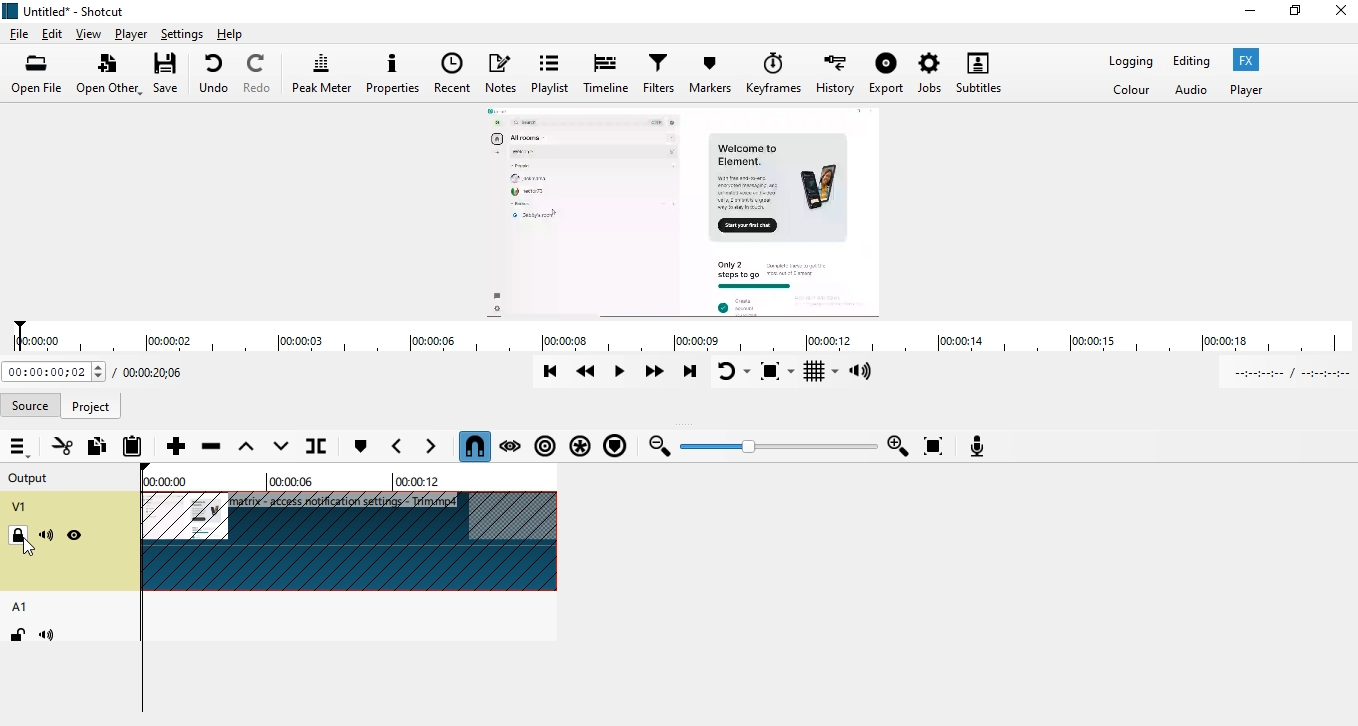  What do you see at coordinates (37, 72) in the screenshot?
I see `open file` at bounding box center [37, 72].